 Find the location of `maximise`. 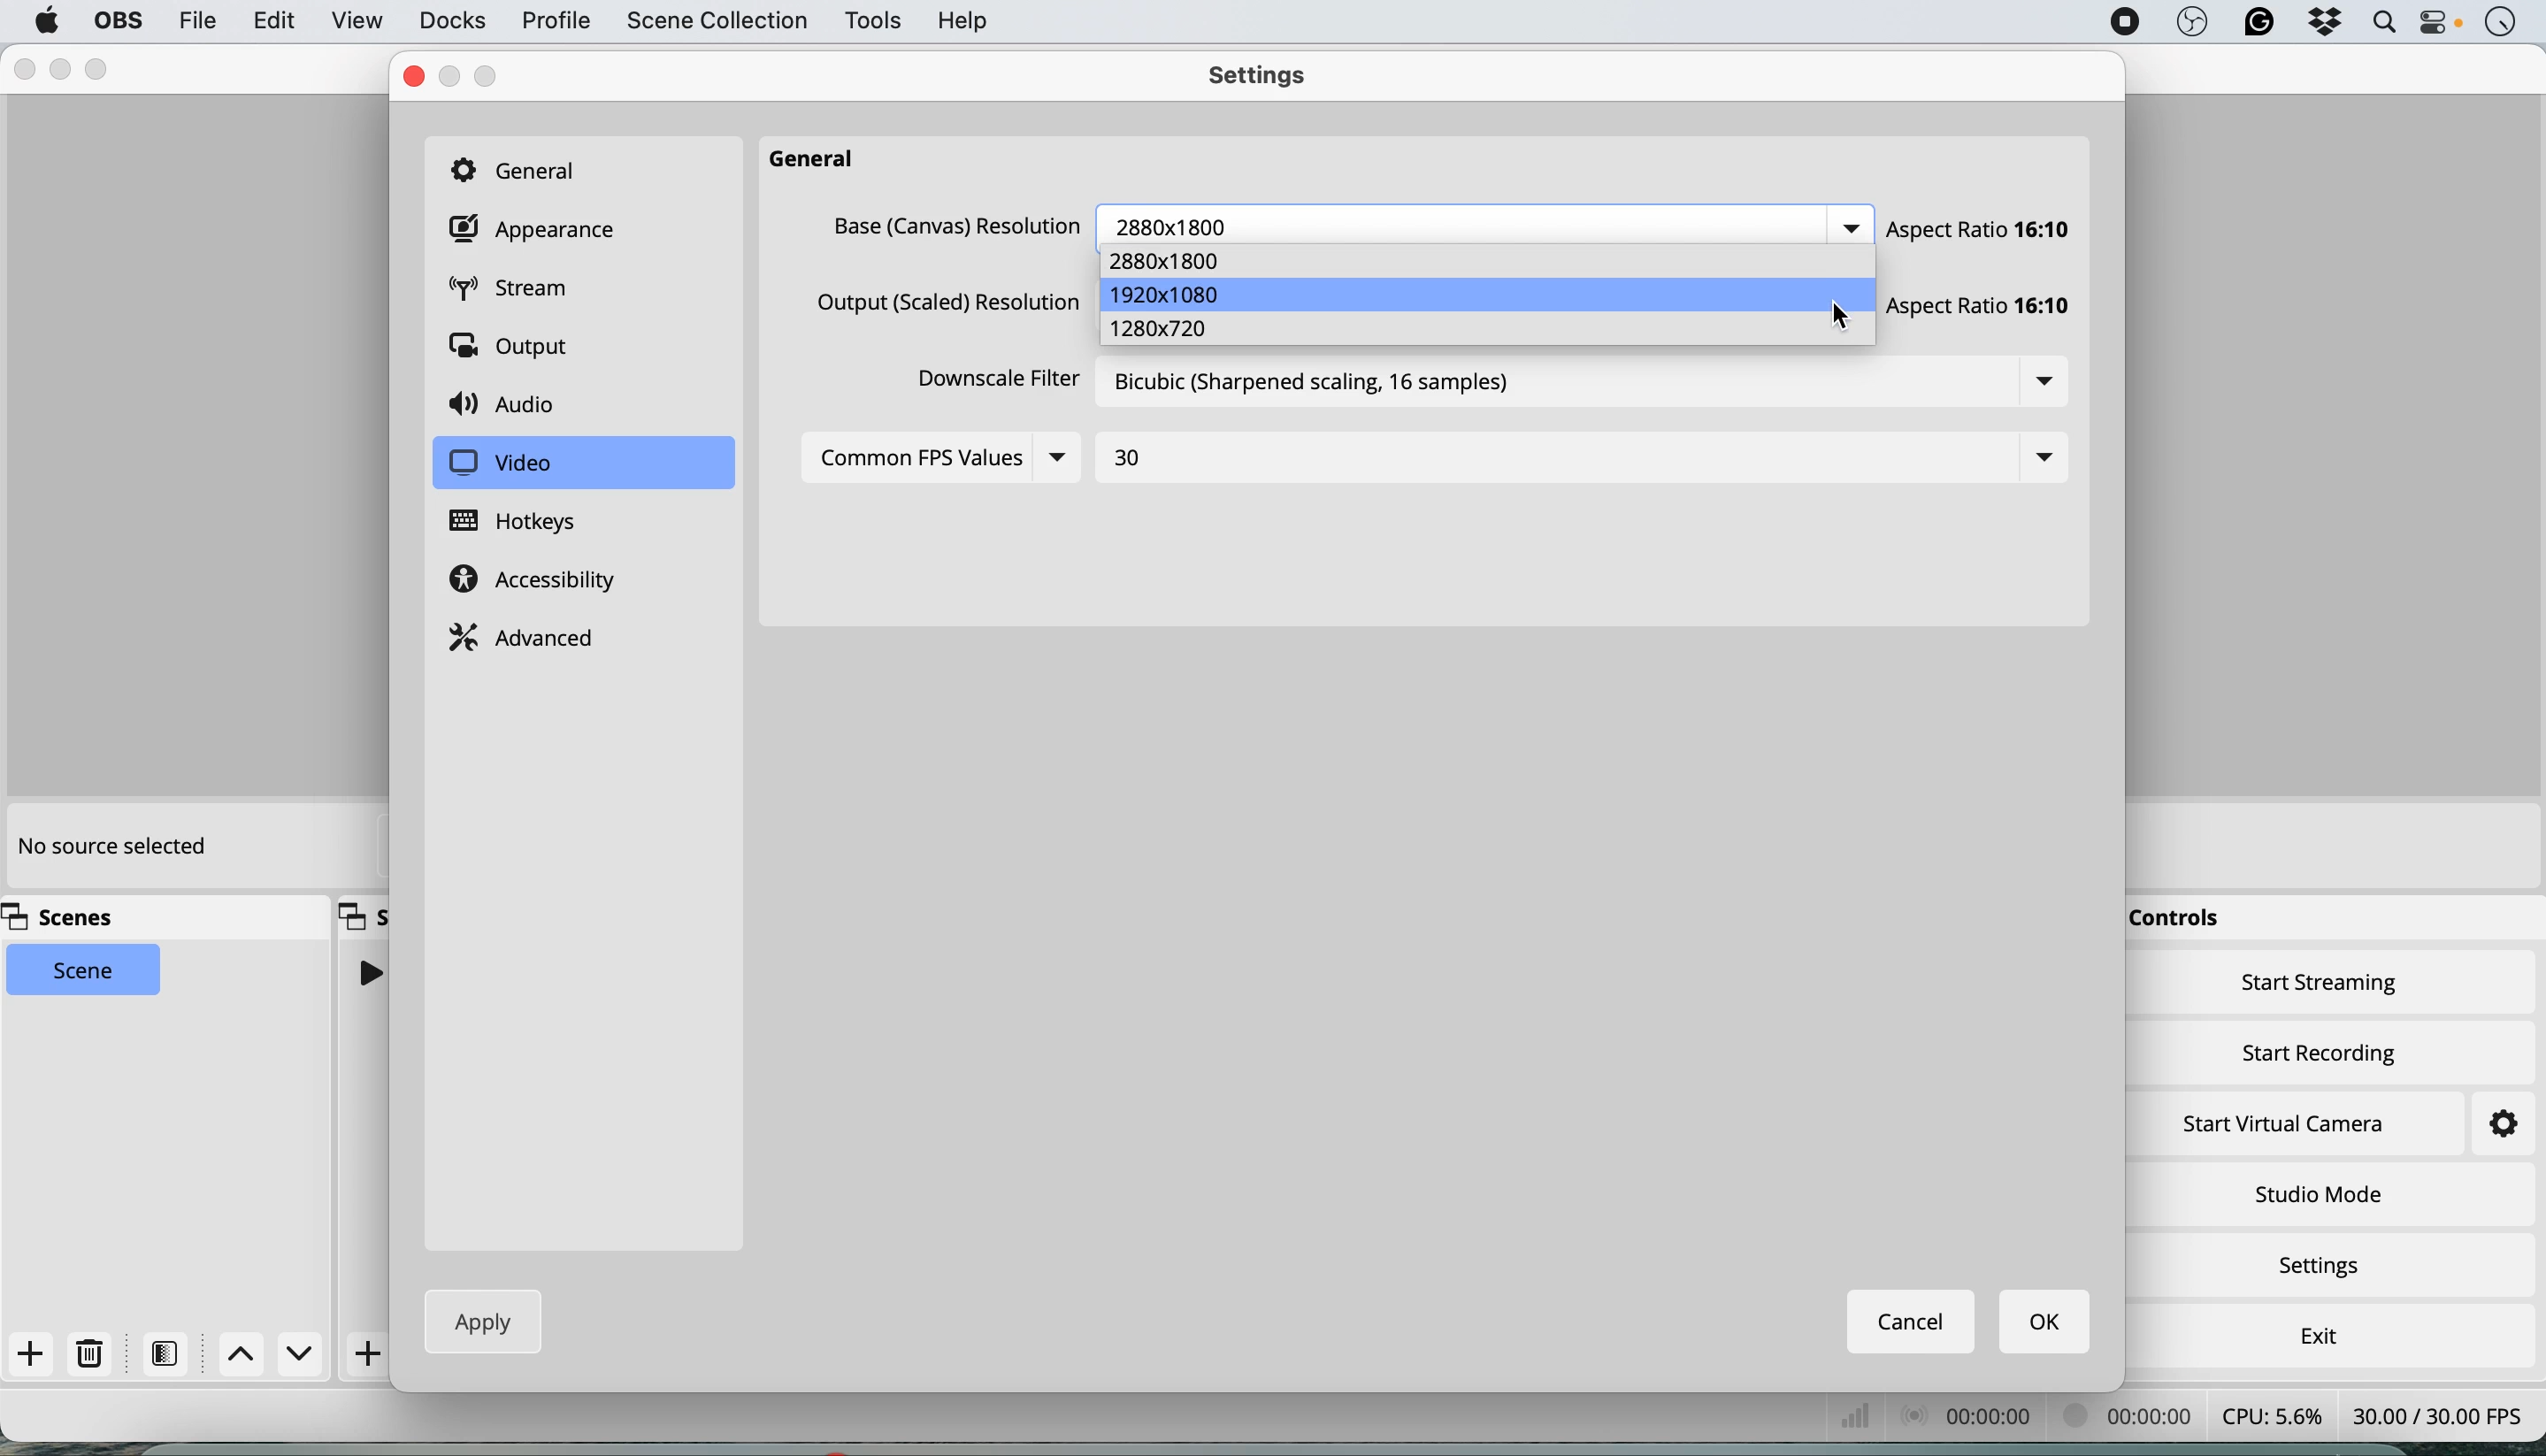

maximise is located at coordinates (101, 66).